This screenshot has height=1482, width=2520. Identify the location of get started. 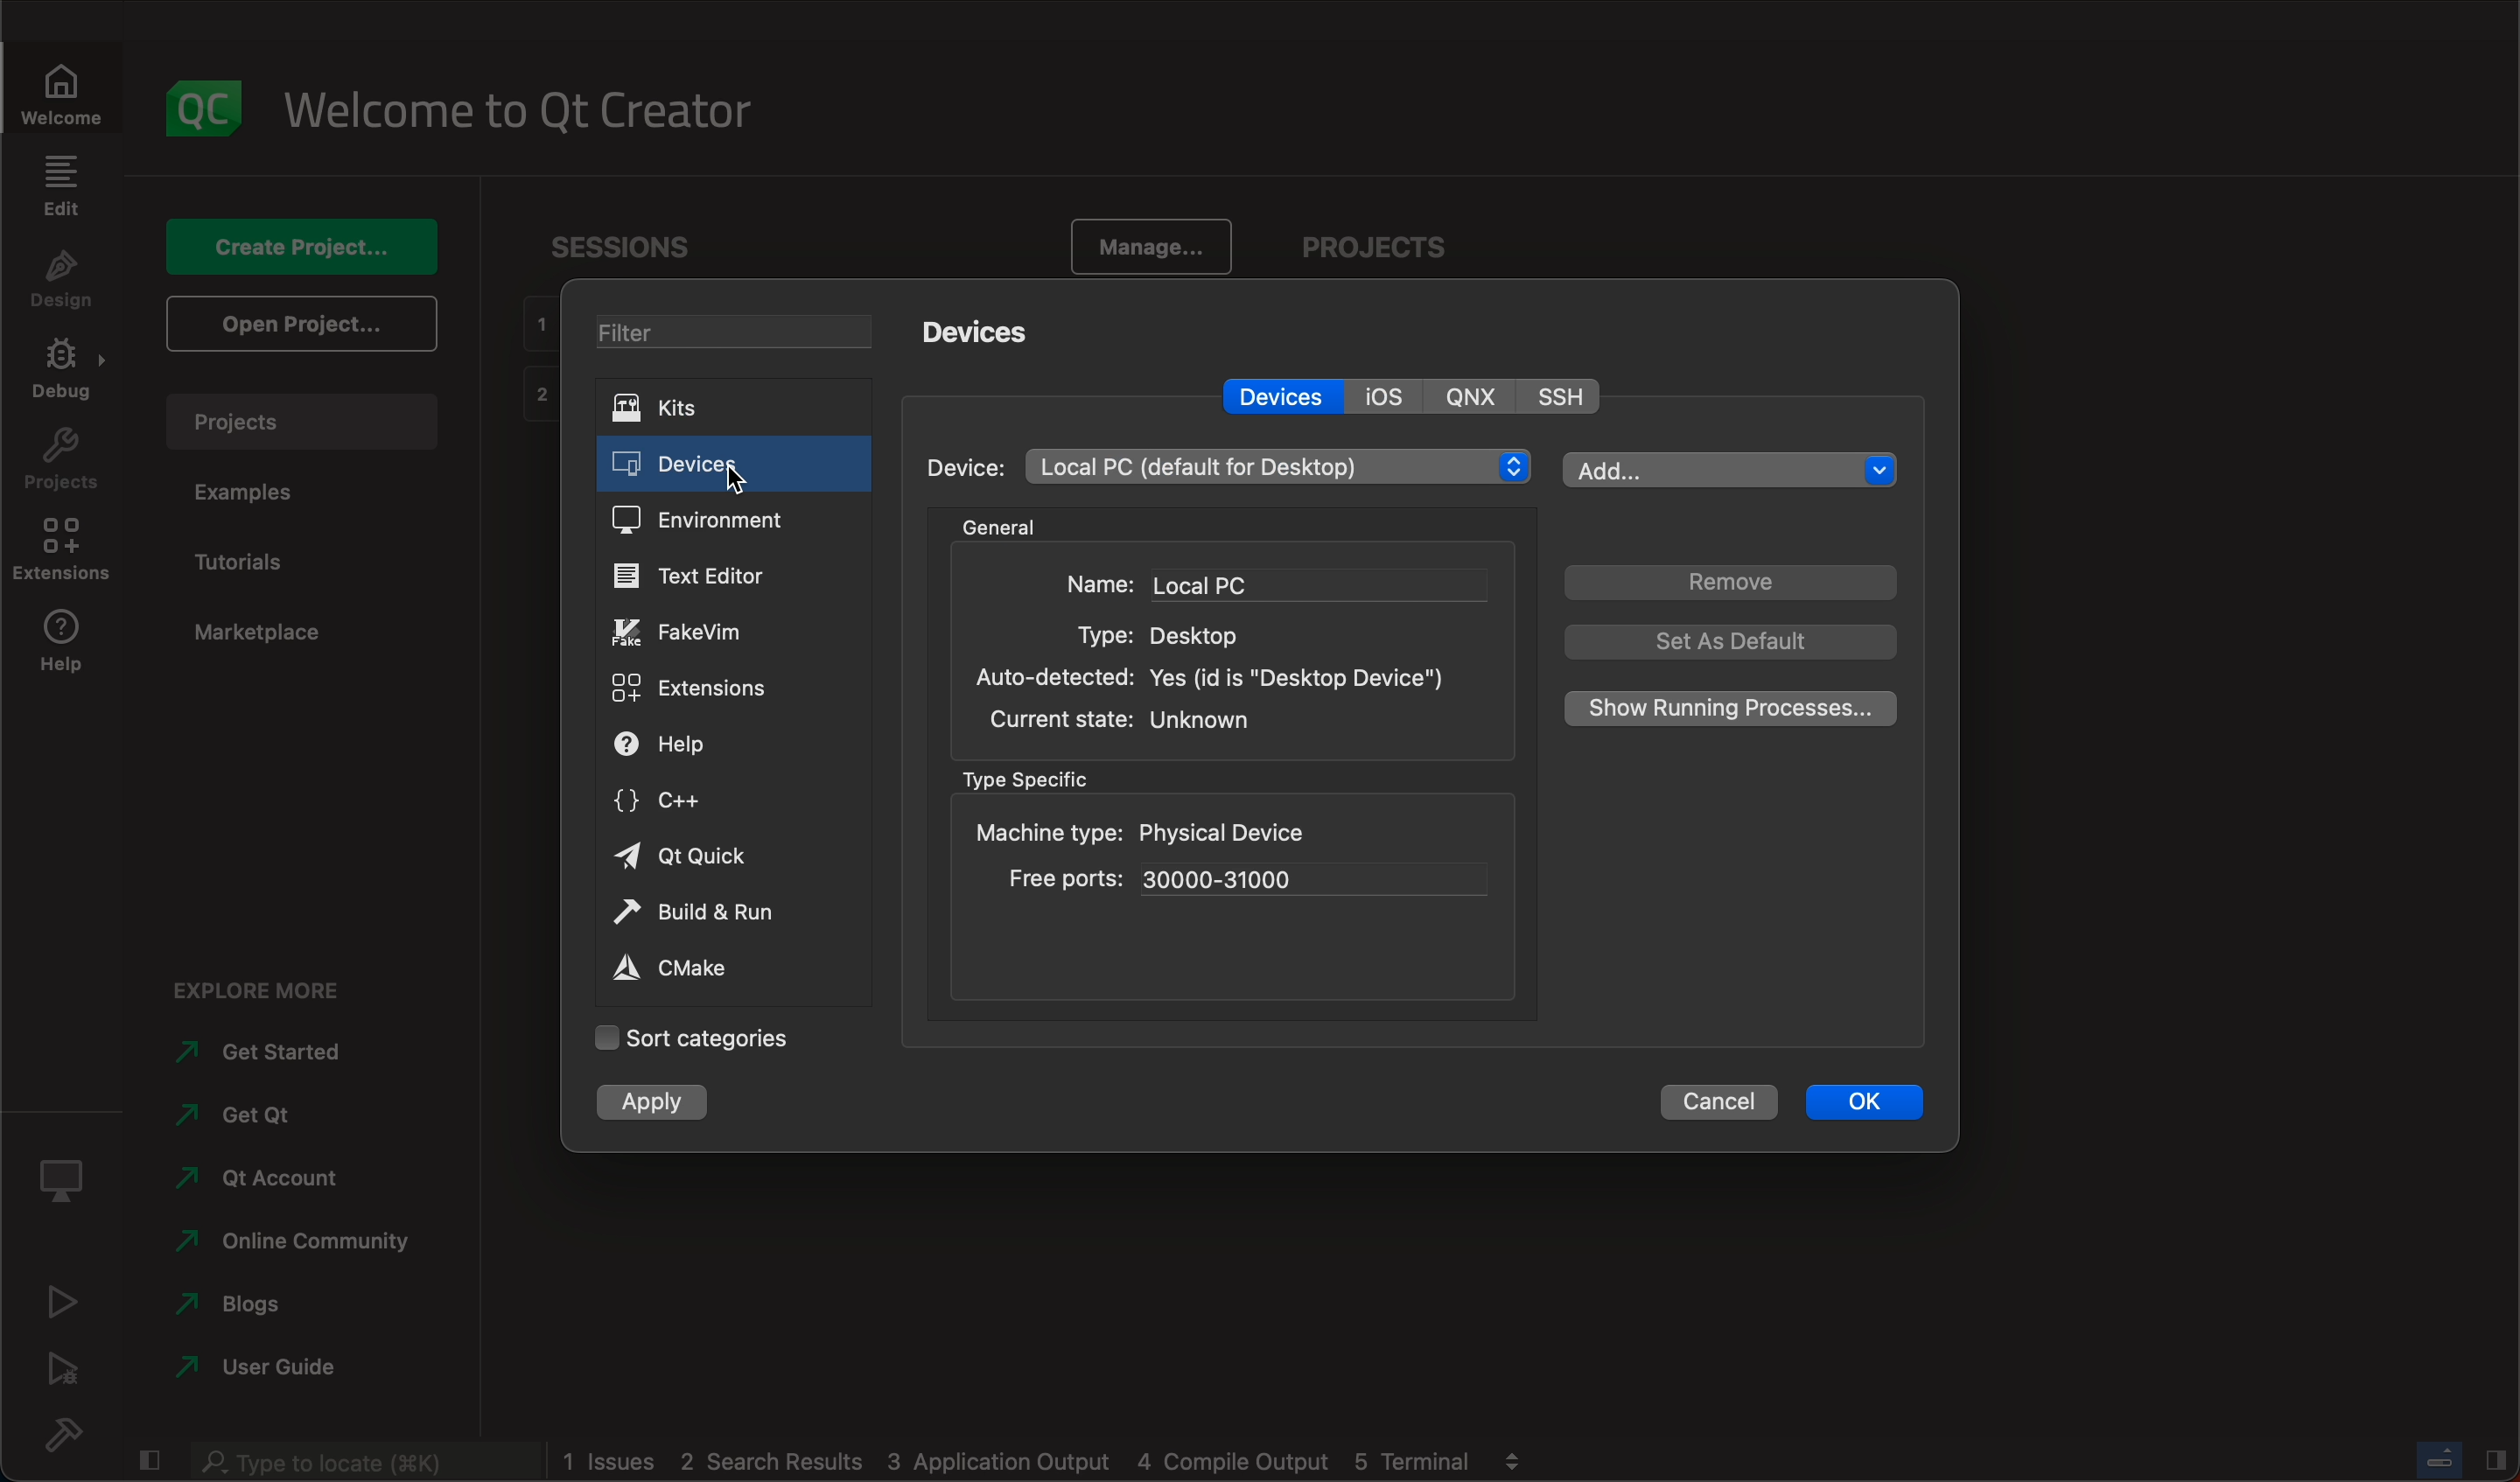
(287, 1053).